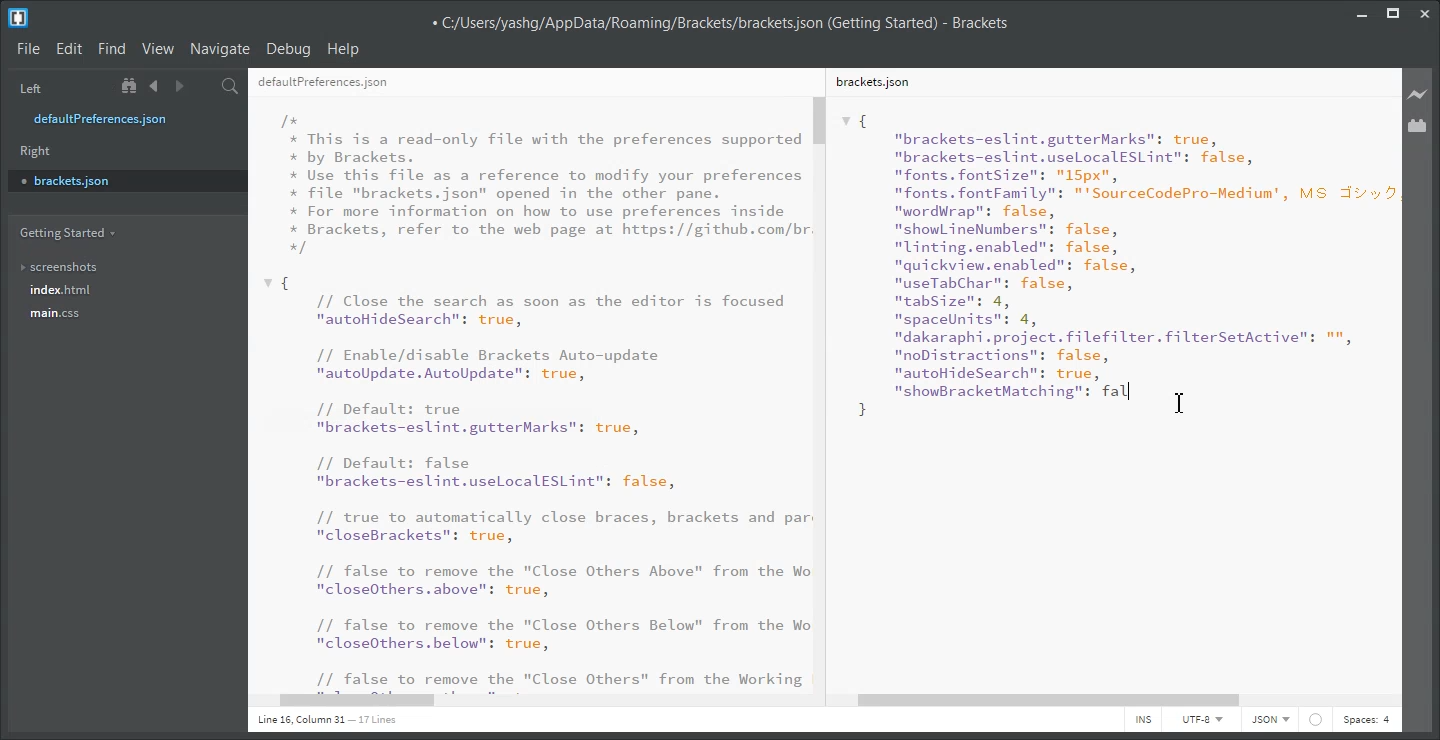 Image resolution: width=1440 pixels, height=740 pixels. What do you see at coordinates (113, 119) in the screenshot?
I see `defaultPreferences.json` at bounding box center [113, 119].